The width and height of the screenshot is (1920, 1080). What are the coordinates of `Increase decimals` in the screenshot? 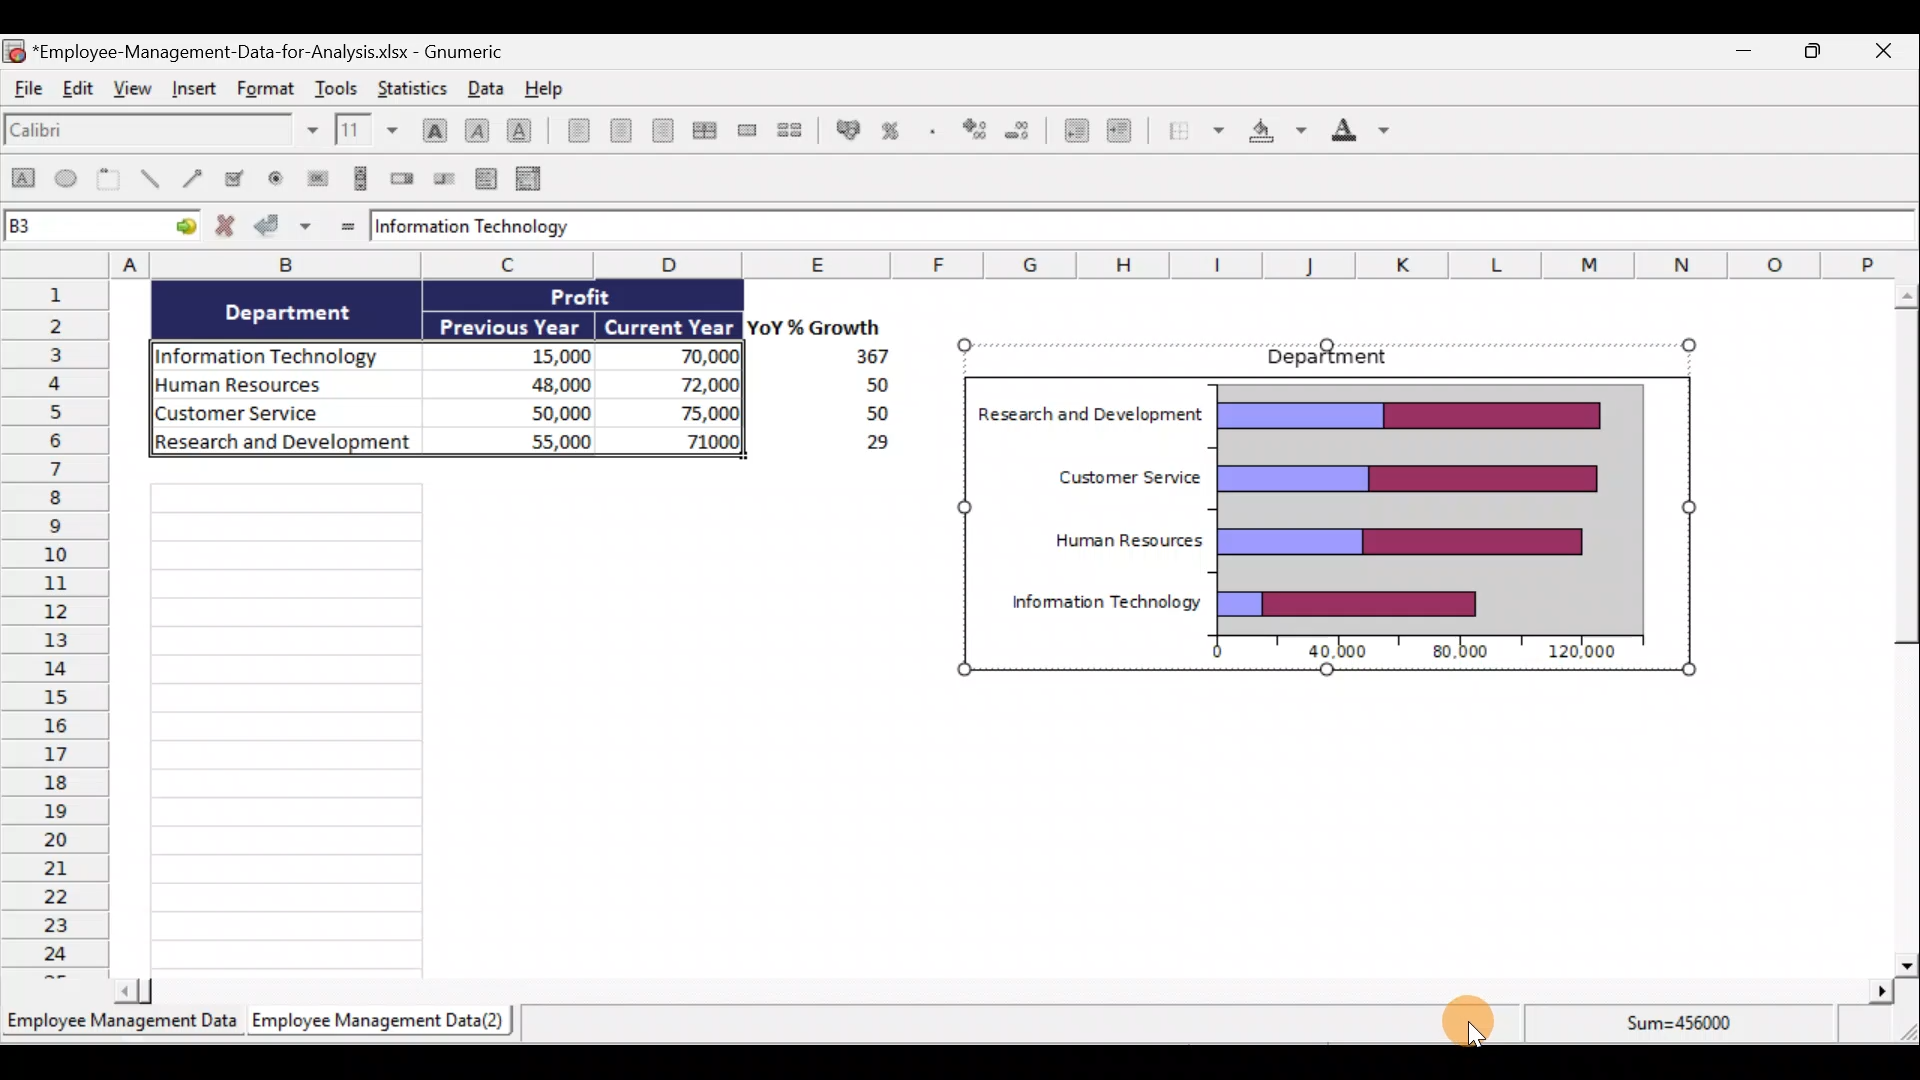 It's located at (972, 131).